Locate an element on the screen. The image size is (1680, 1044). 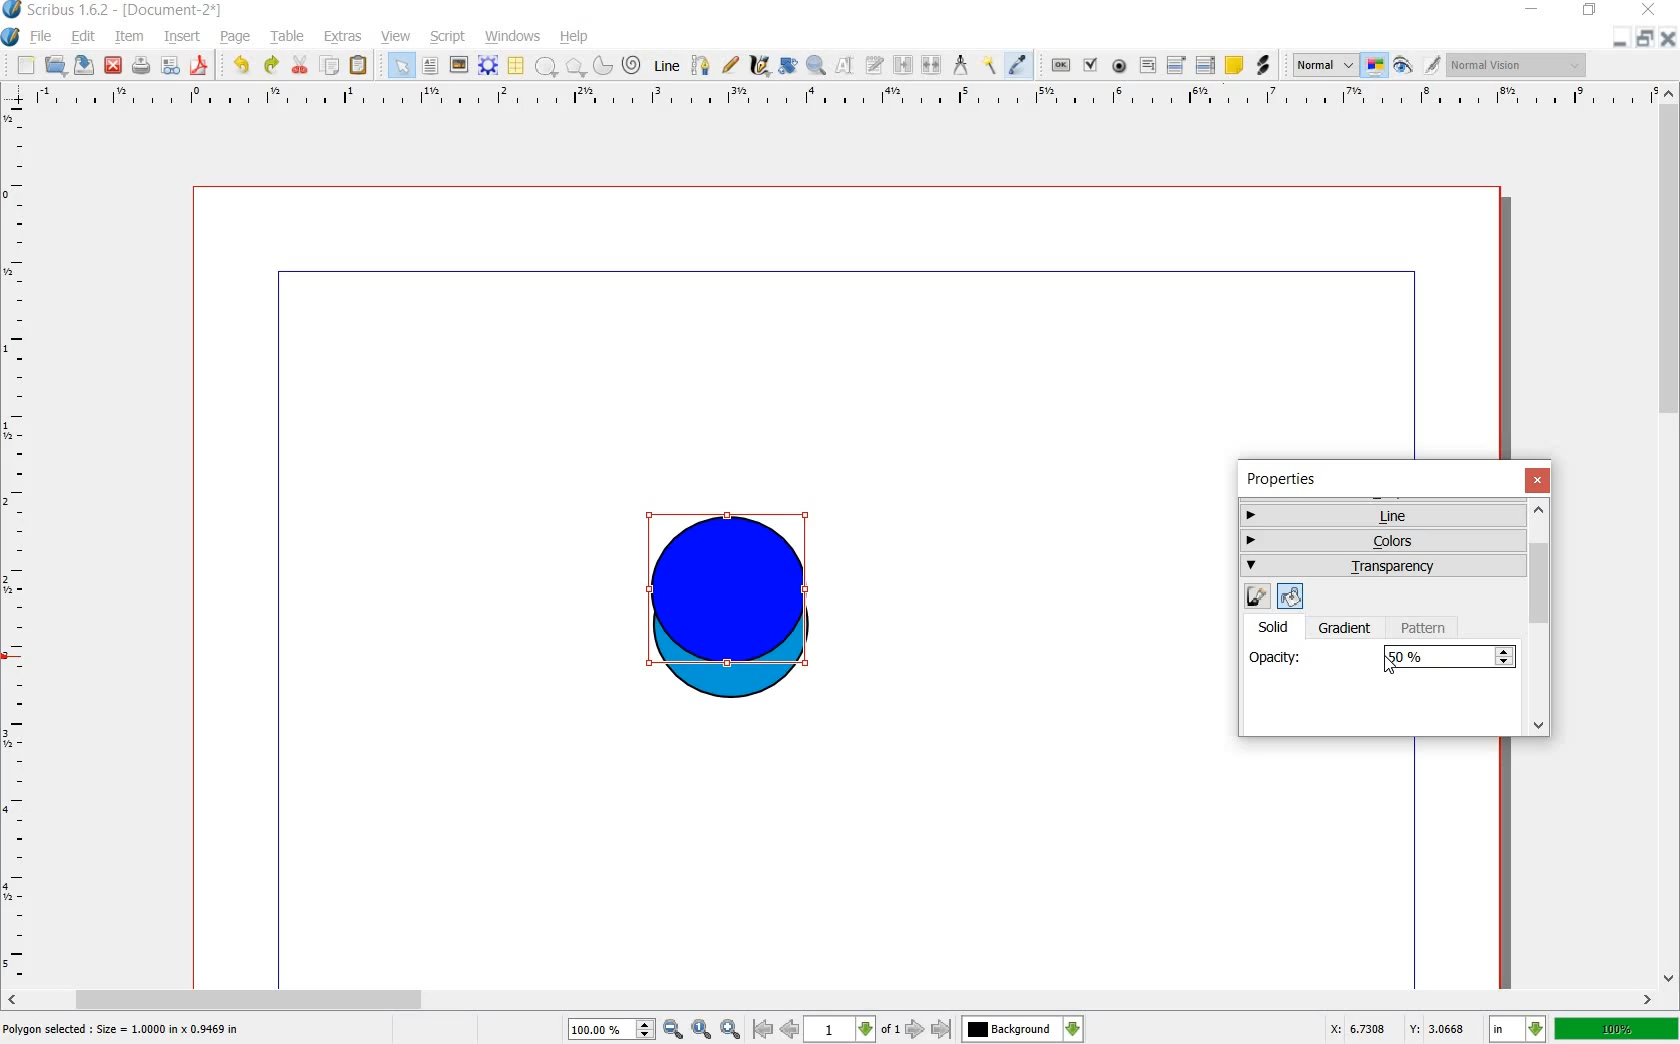
pattern is located at coordinates (1427, 628).